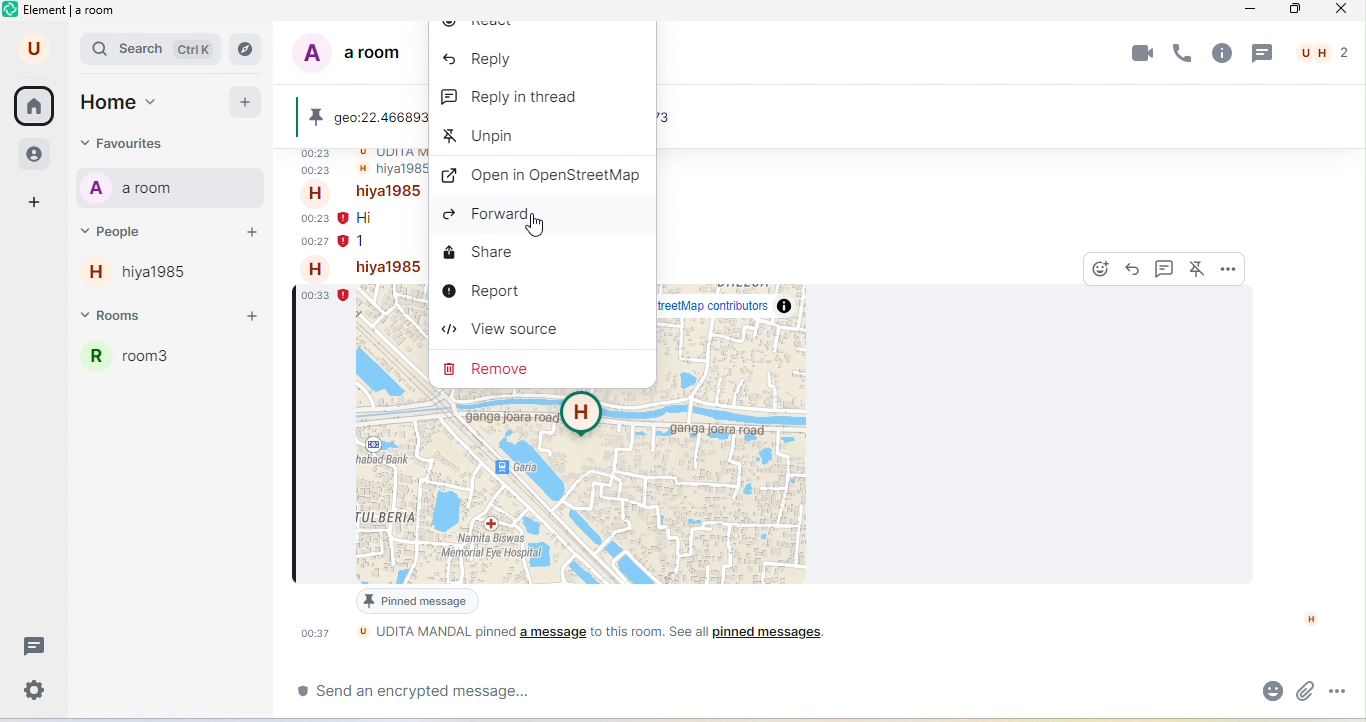 The width and height of the screenshot is (1366, 722). I want to click on close, so click(1345, 12).